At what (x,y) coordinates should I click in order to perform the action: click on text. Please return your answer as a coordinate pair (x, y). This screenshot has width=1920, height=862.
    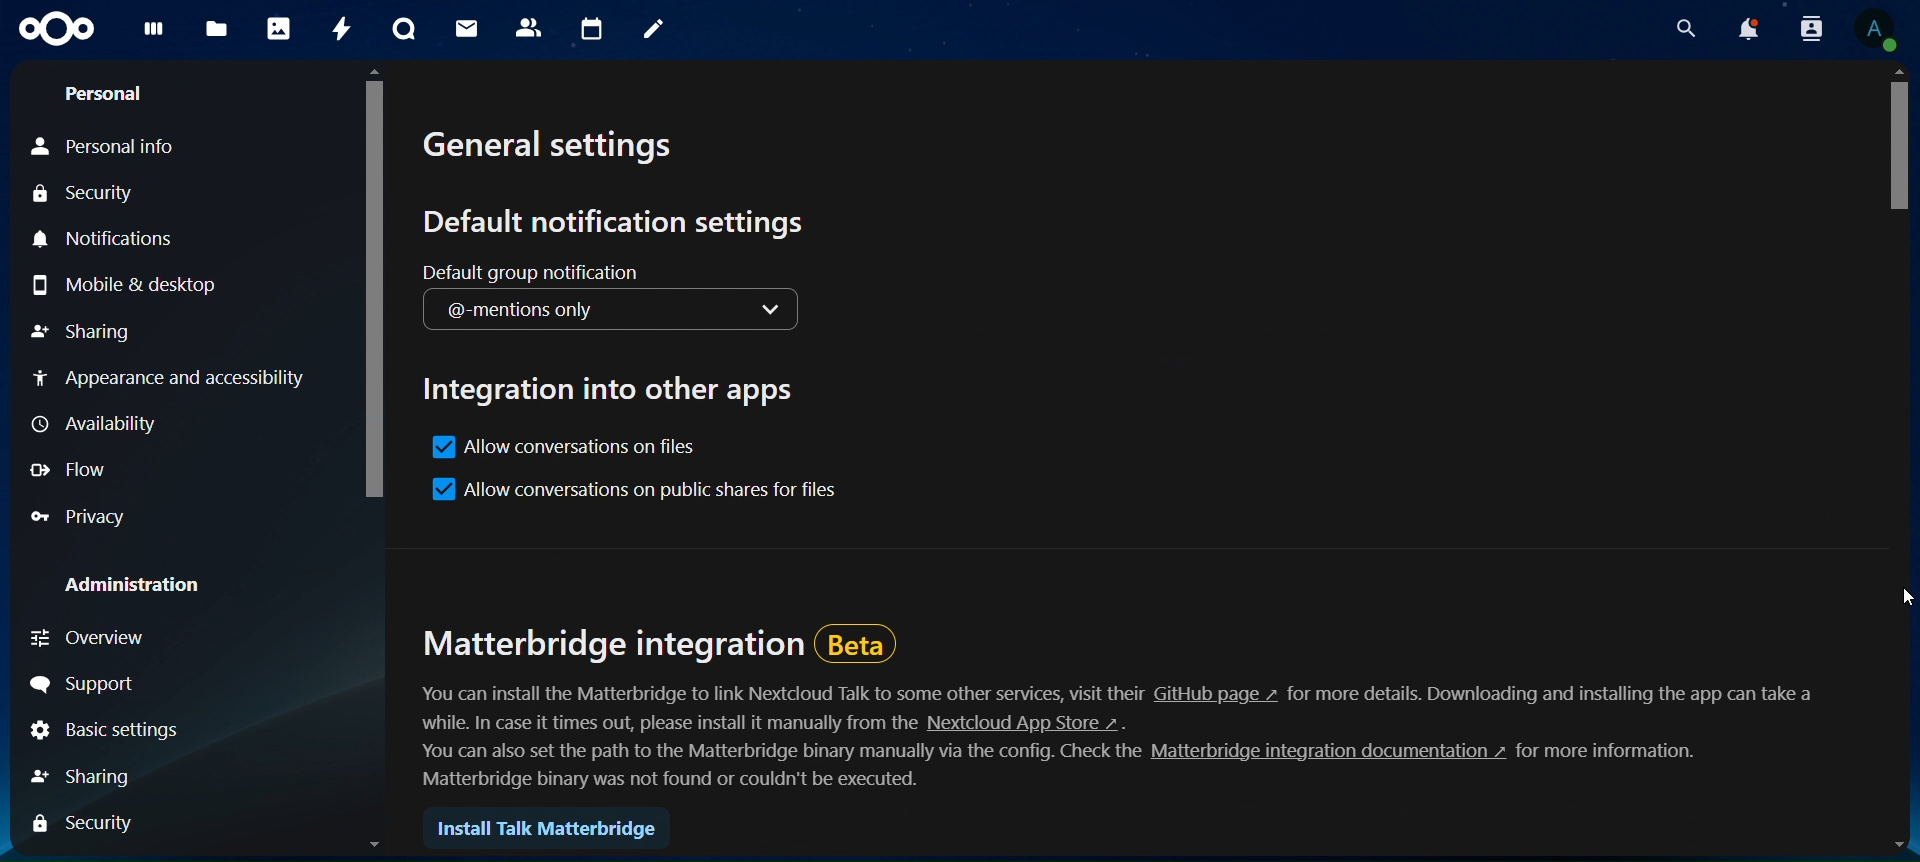
    Looking at the image, I should click on (1556, 695).